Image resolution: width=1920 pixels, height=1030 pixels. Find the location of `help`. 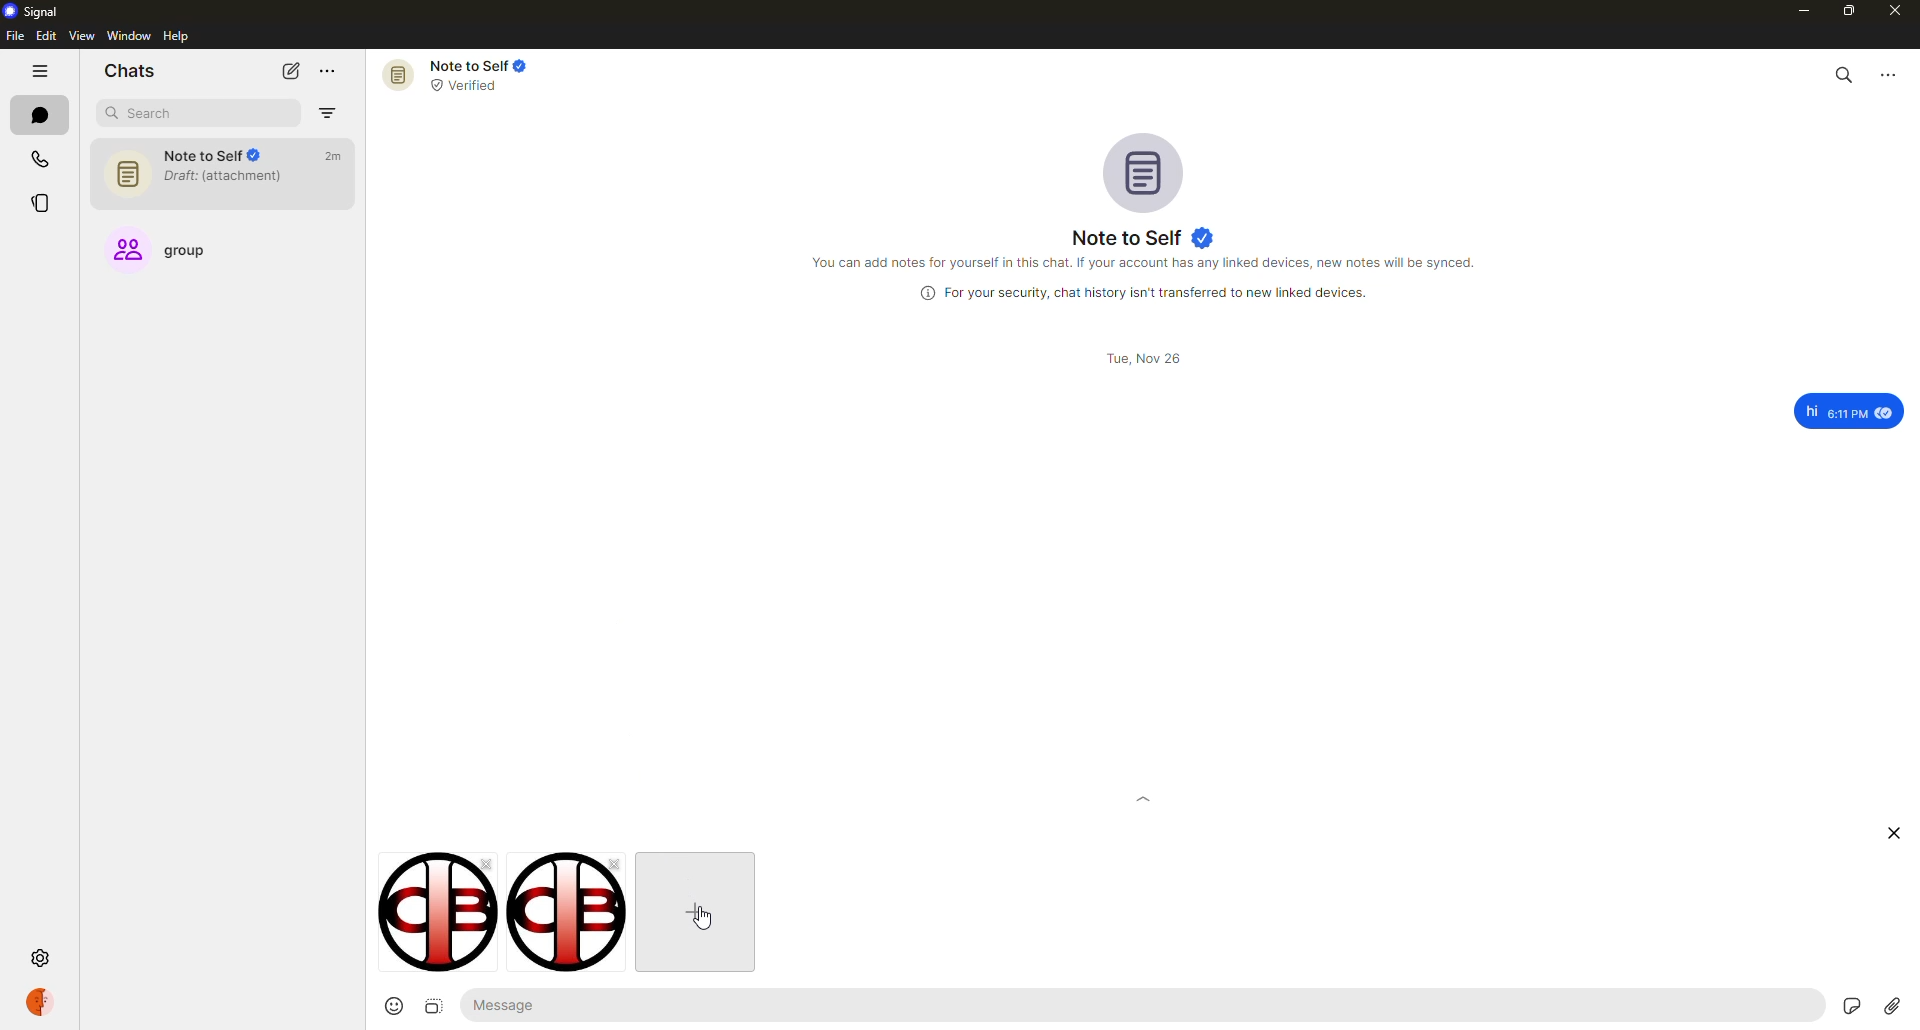

help is located at coordinates (176, 36).